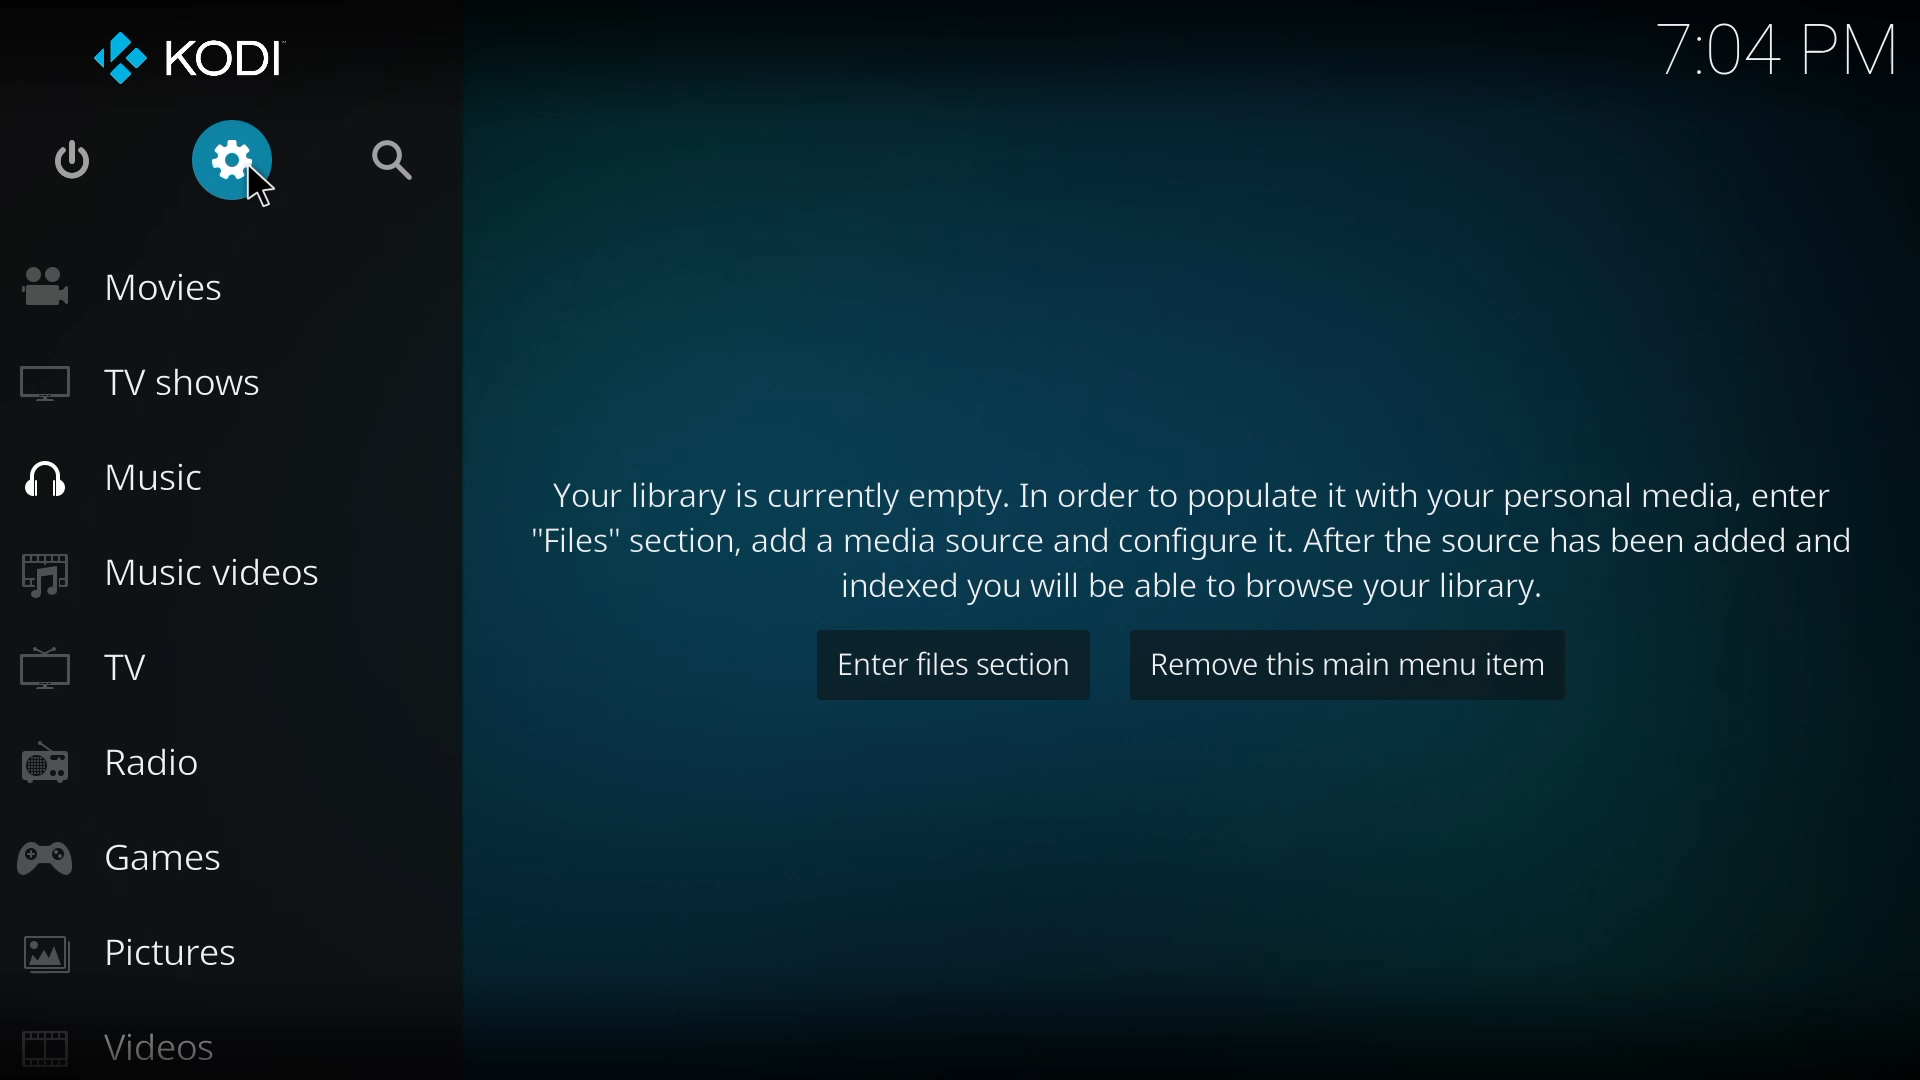  I want to click on games, so click(132, 857).